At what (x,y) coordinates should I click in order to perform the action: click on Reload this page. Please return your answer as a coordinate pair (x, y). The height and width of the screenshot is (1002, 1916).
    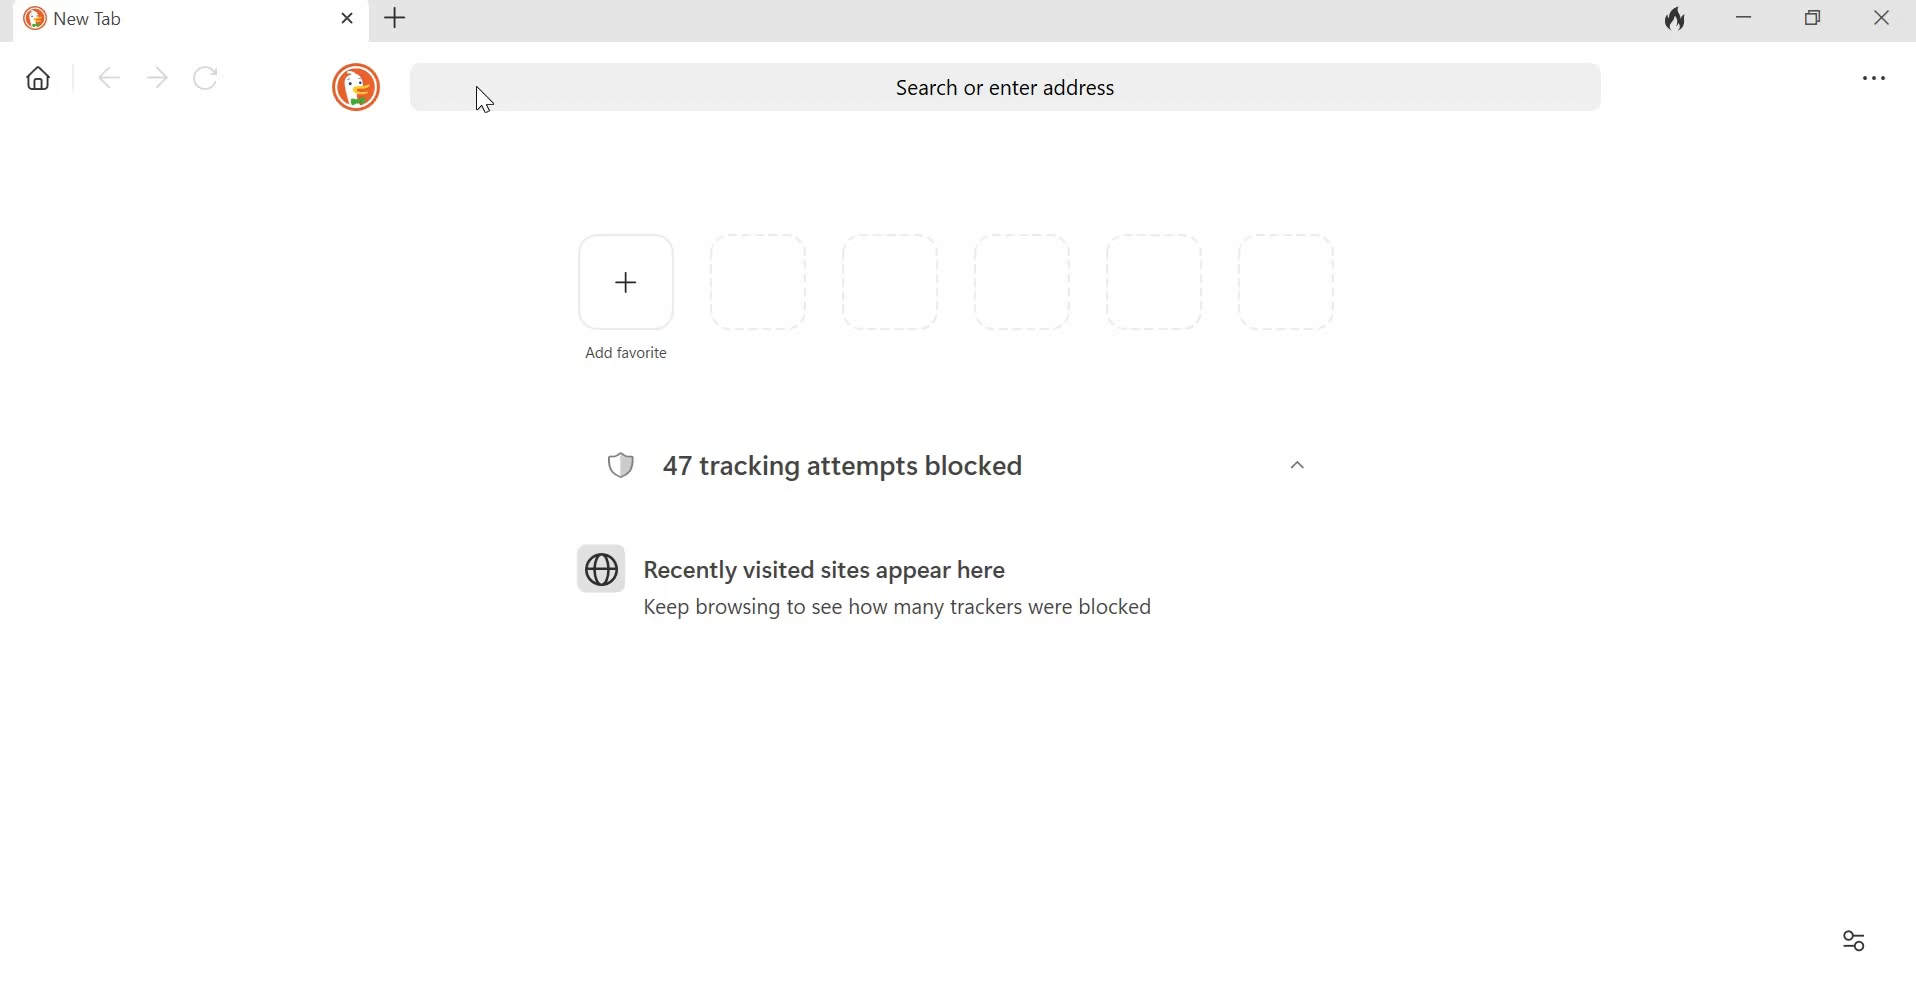
    Looking at the image, I should click on (209, 76).